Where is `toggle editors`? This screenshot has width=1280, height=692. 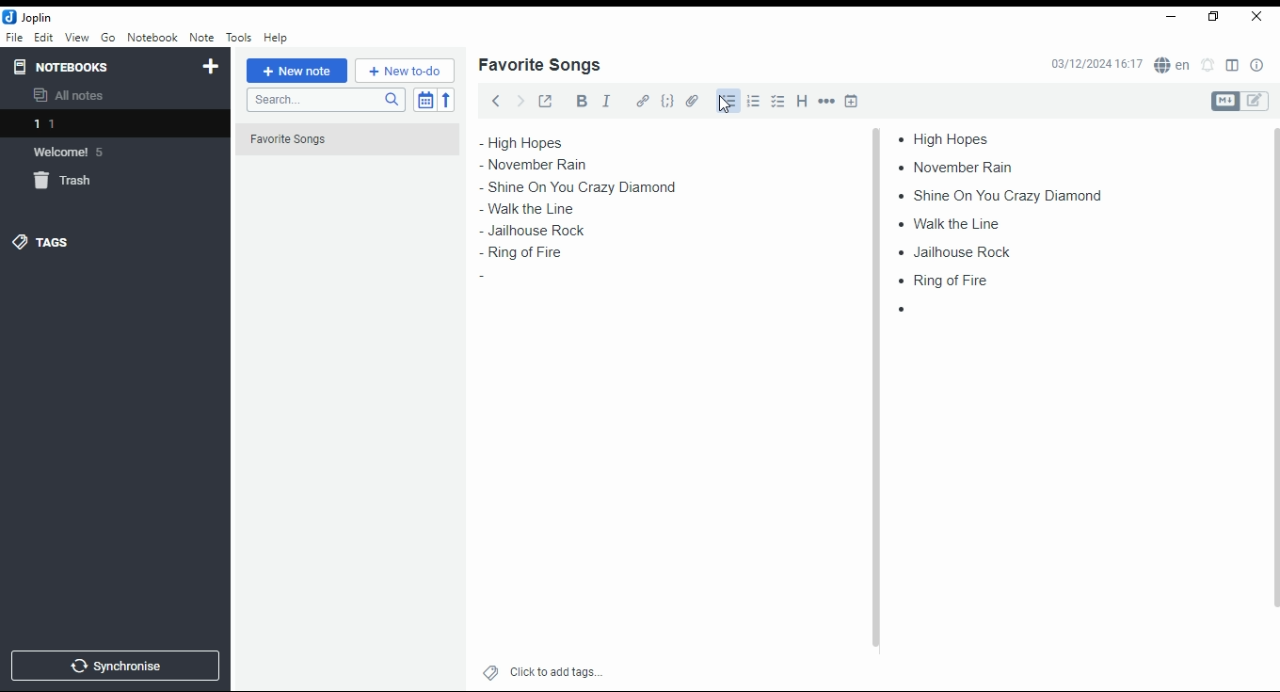 toggle editors is located at coordinates (1240, 101).